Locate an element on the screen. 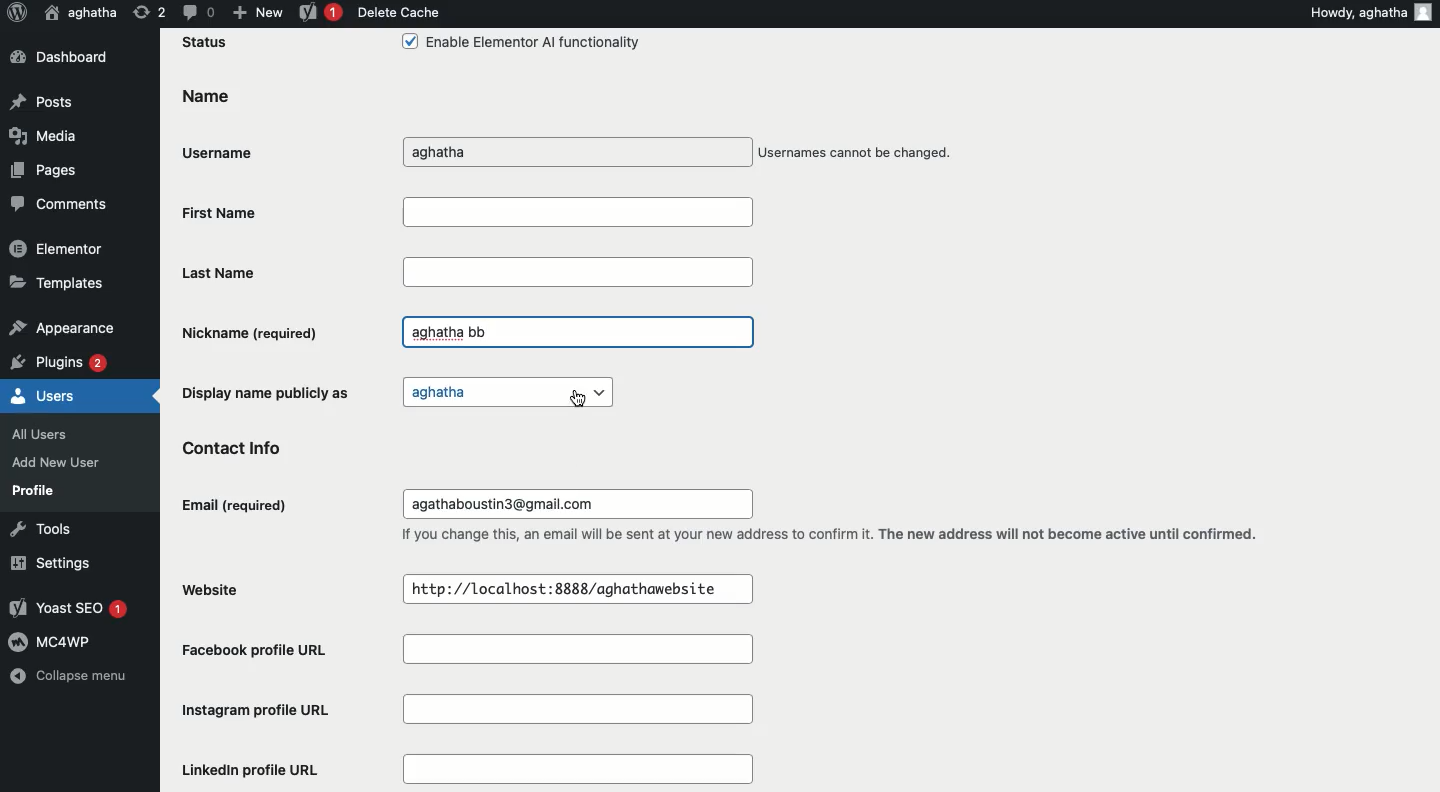 The image size is (1440, 792). aghatha is located at coordinates (508, 393).